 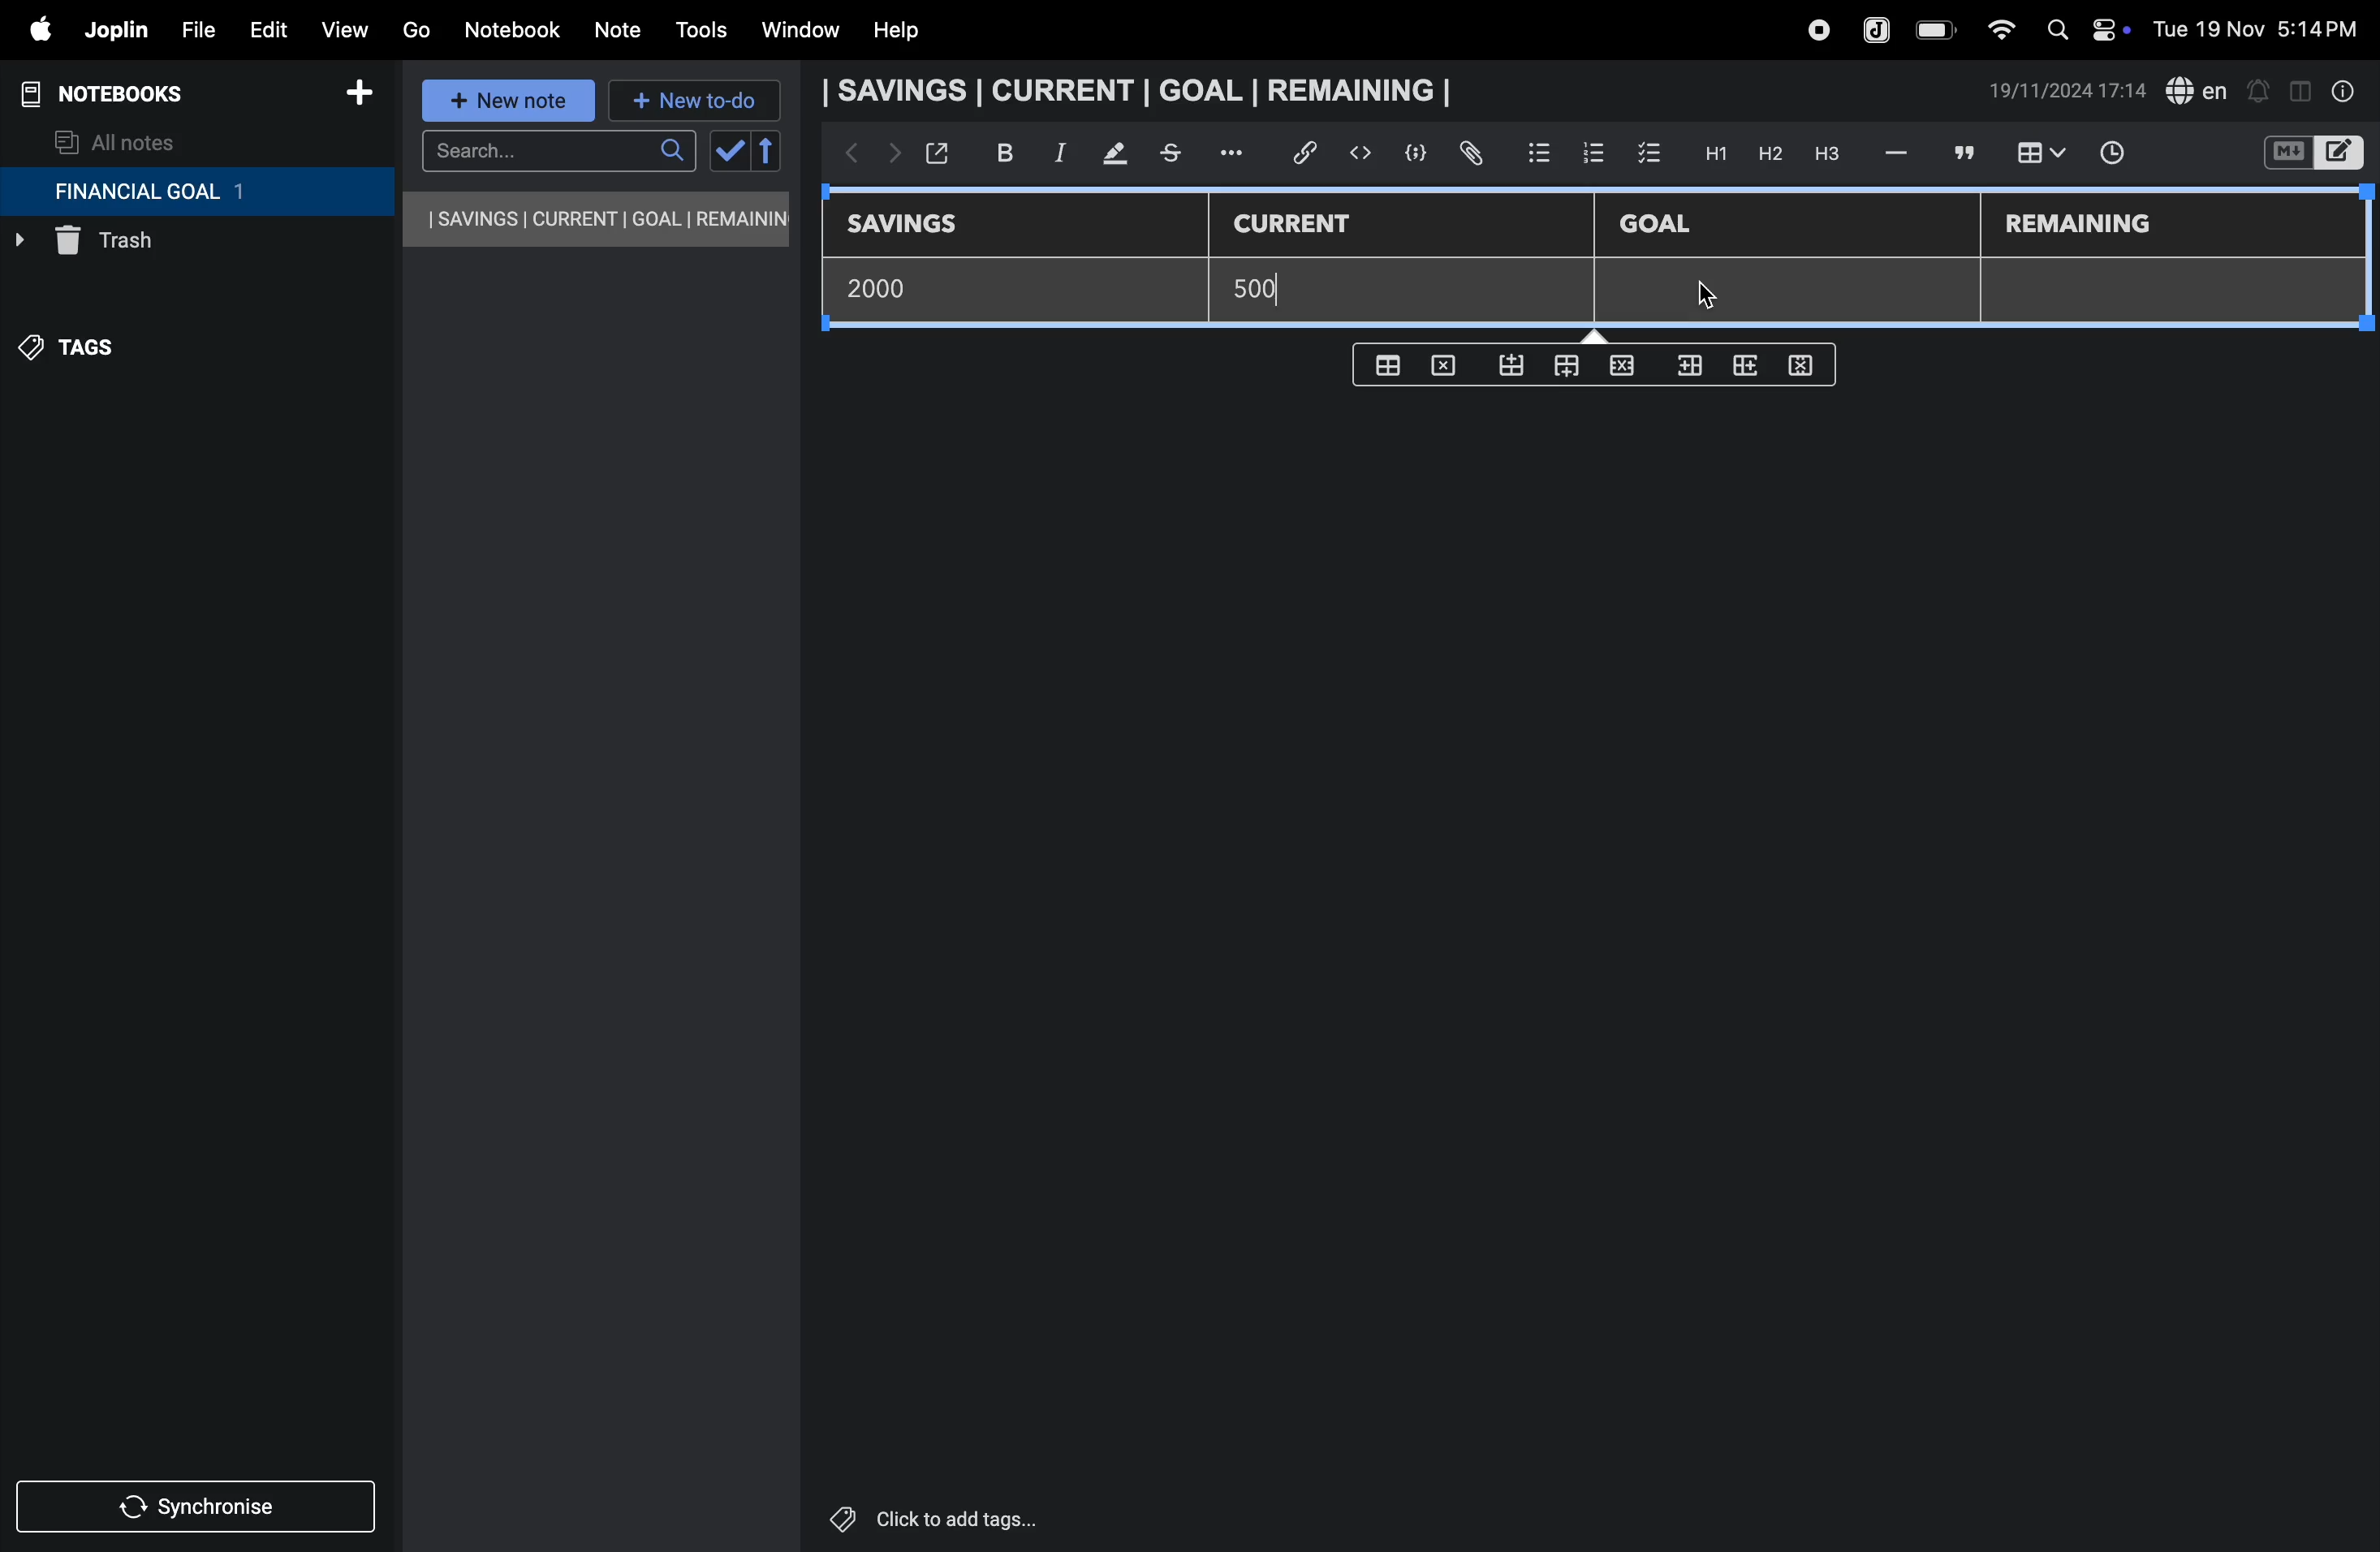 What do you see at coordinates (2345, 91) in the screenshot?
I see `info` at bounding box center [2345, 91].